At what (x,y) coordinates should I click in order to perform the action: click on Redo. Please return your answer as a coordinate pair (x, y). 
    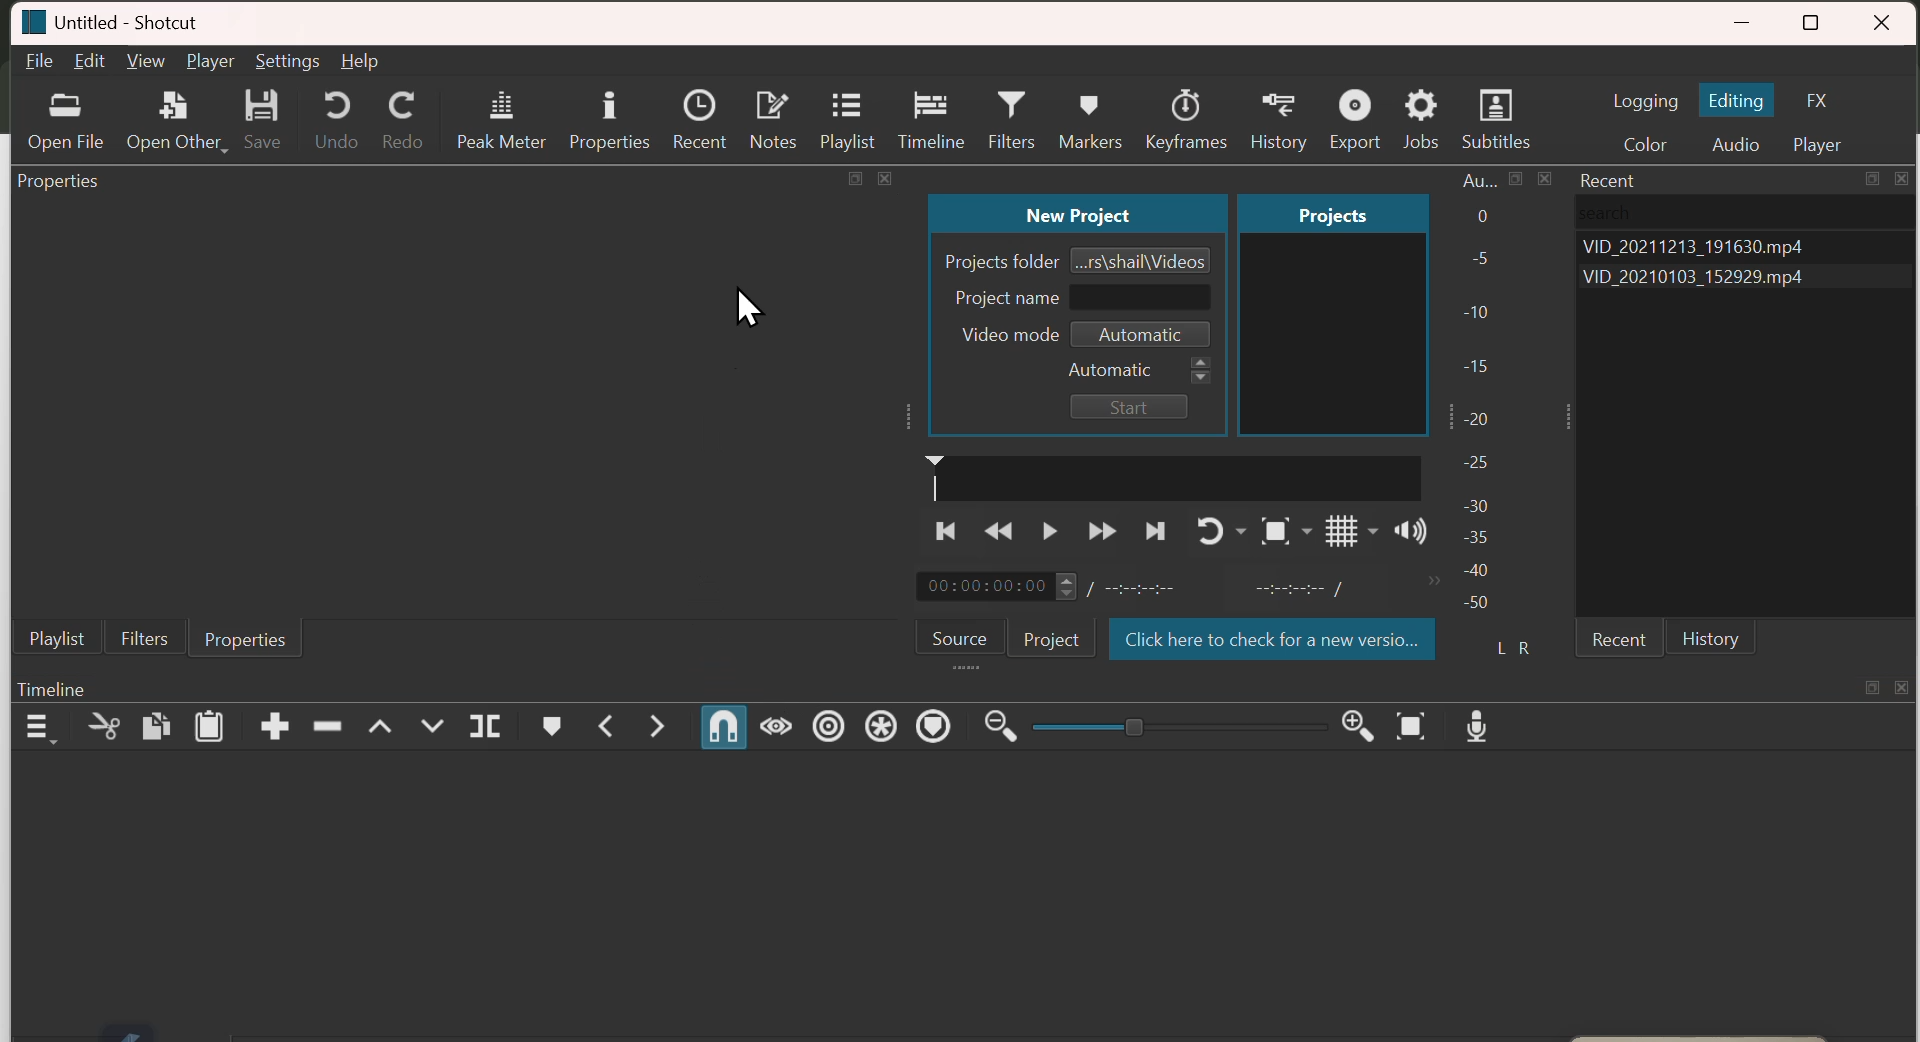
    Looking at the image, I should click on (398, 113).